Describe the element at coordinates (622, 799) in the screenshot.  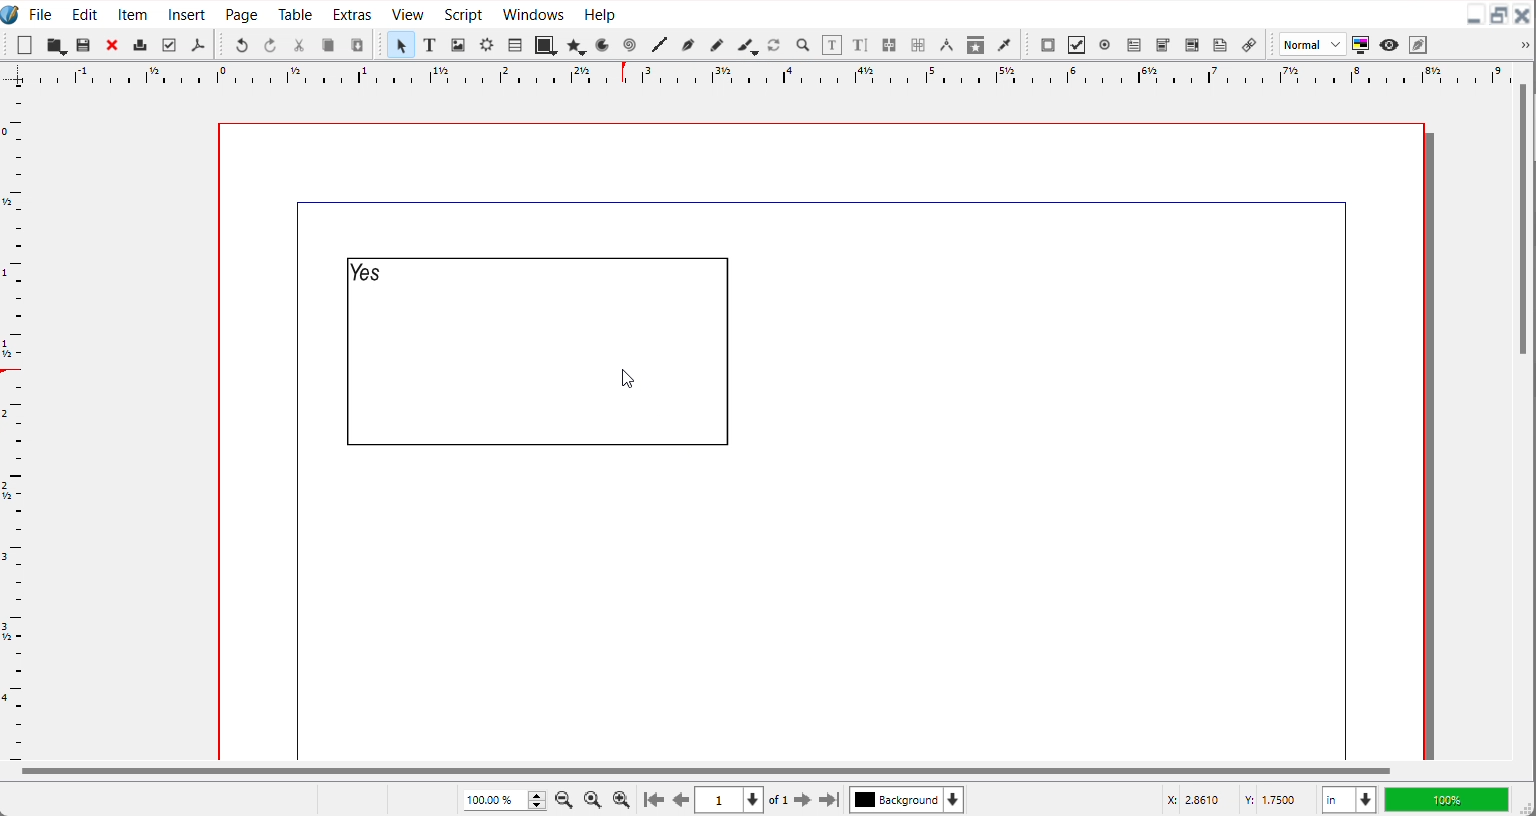
I see `Zoom In` at that location.